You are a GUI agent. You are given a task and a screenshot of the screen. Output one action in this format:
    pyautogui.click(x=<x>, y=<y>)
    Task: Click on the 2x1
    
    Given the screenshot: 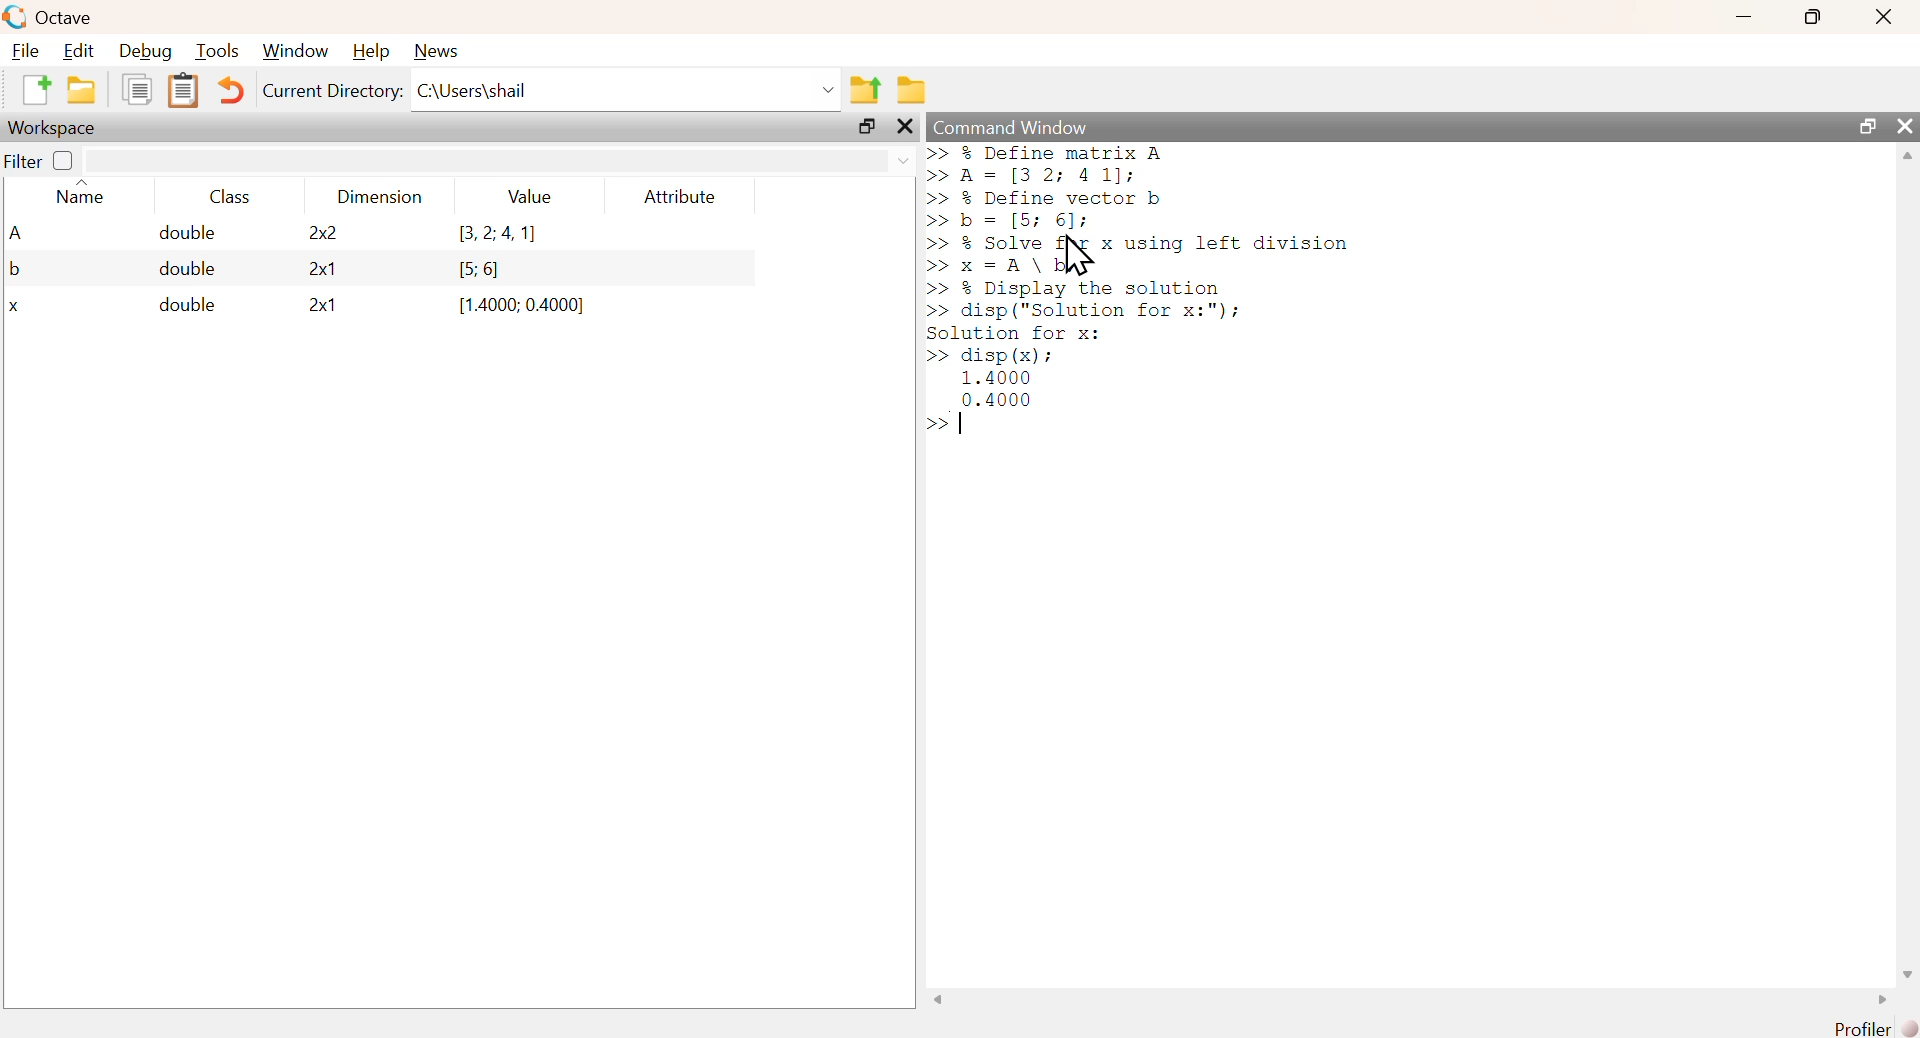 What is the action you would take?
    pyautogui.click(x=314, y=308)
    